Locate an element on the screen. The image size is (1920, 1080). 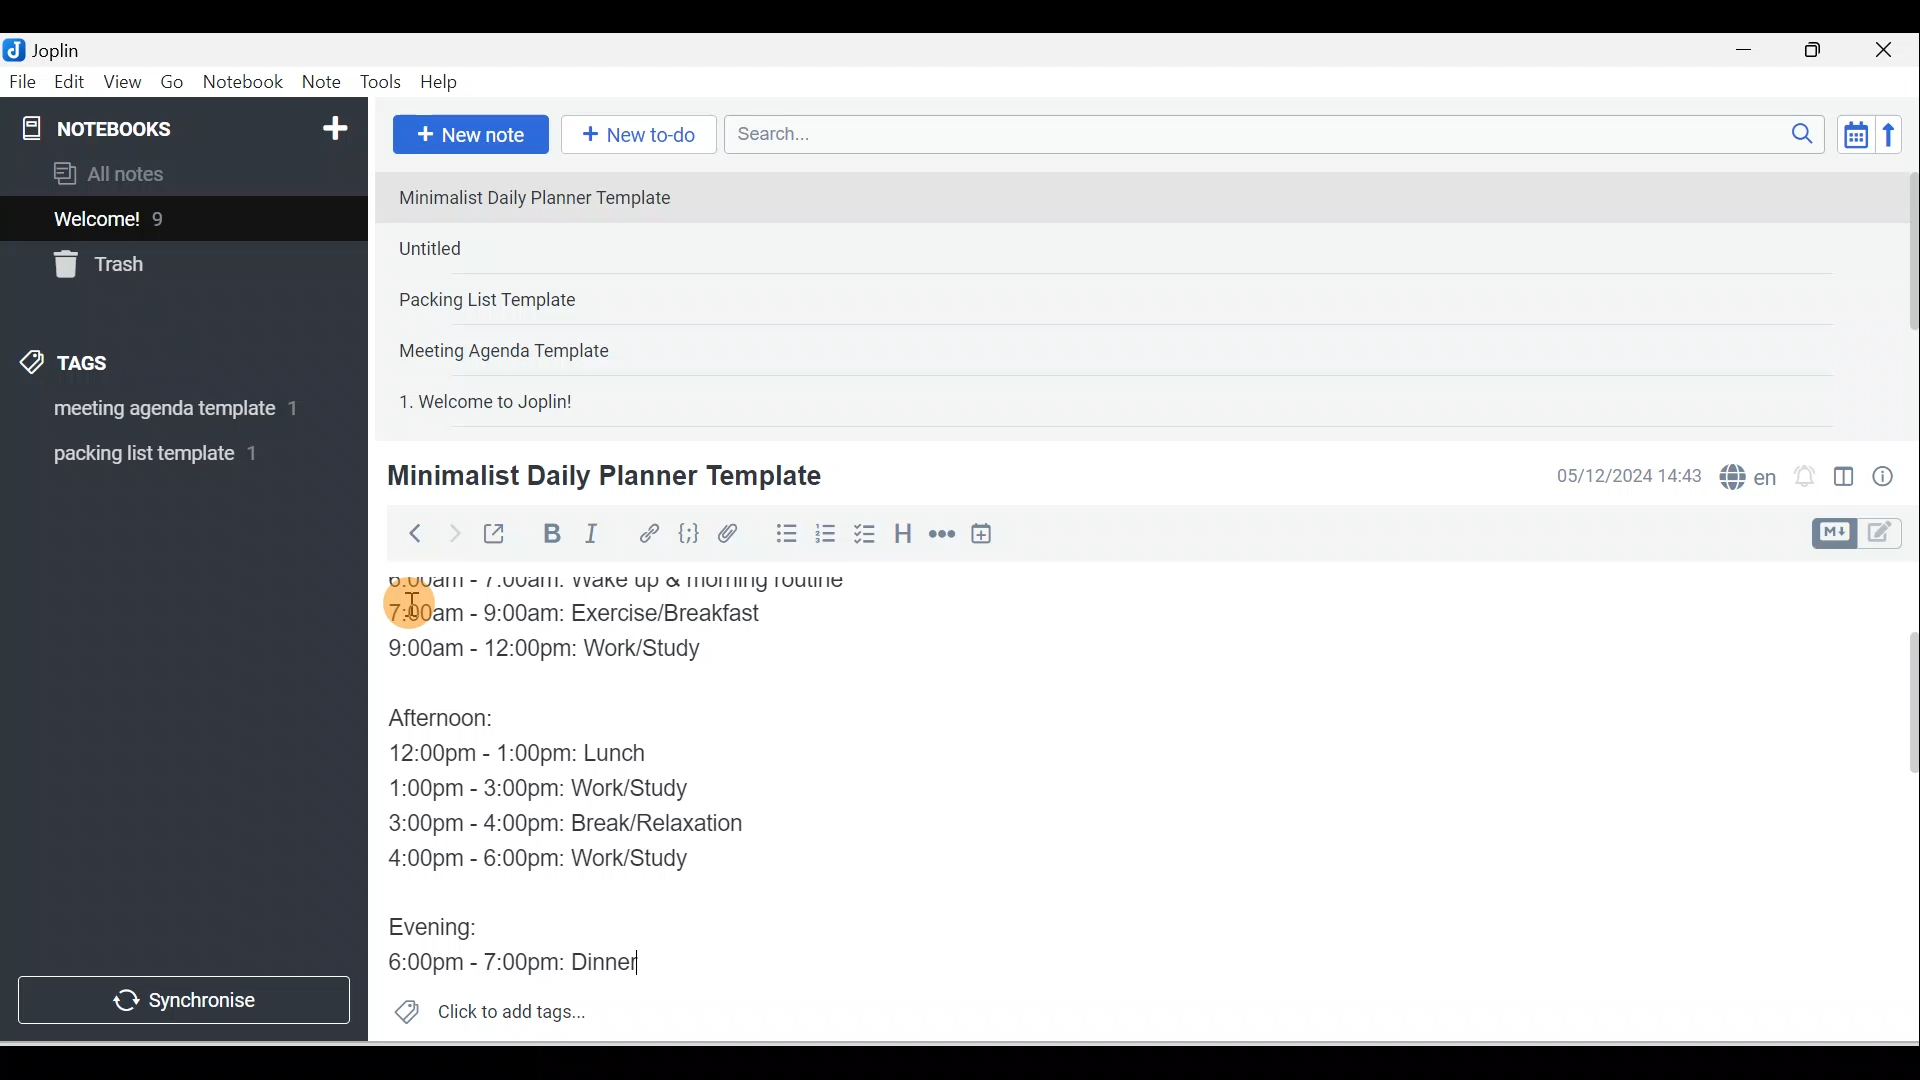
Trash is located at coordinates (147, 259).